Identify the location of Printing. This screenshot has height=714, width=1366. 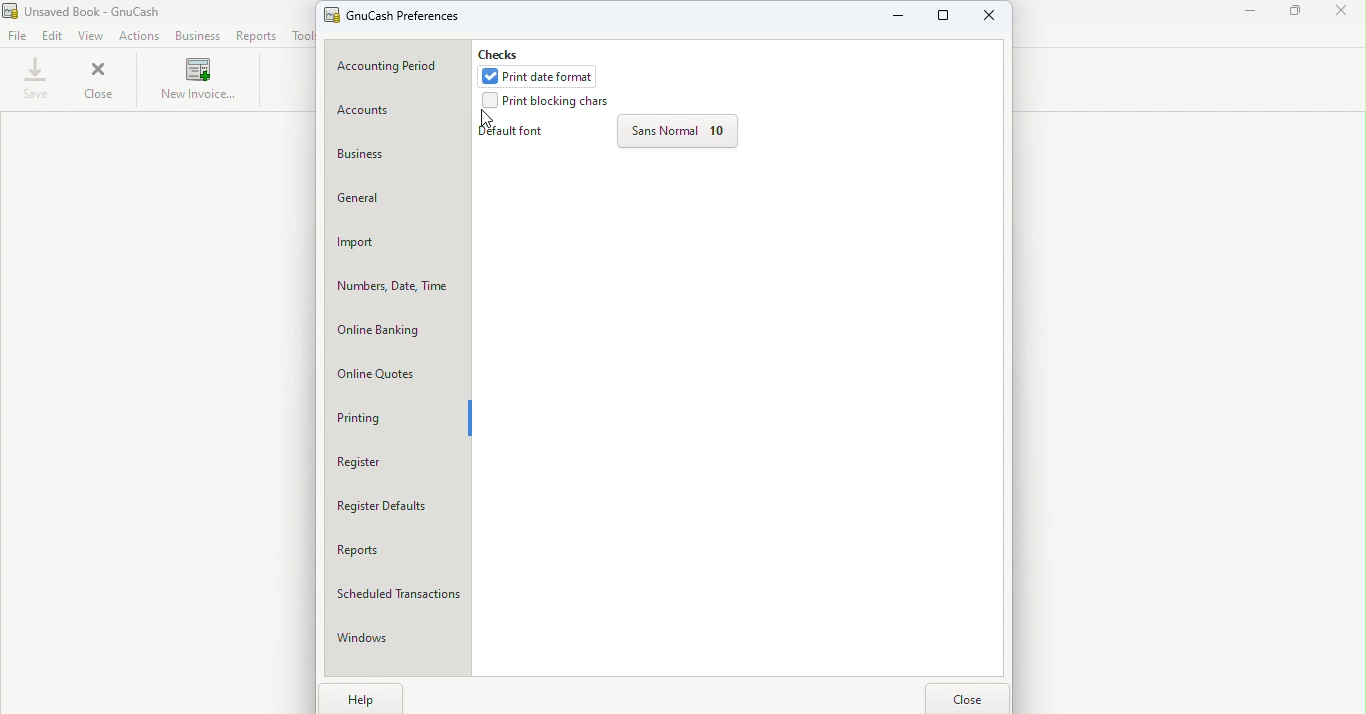
(395, 418).